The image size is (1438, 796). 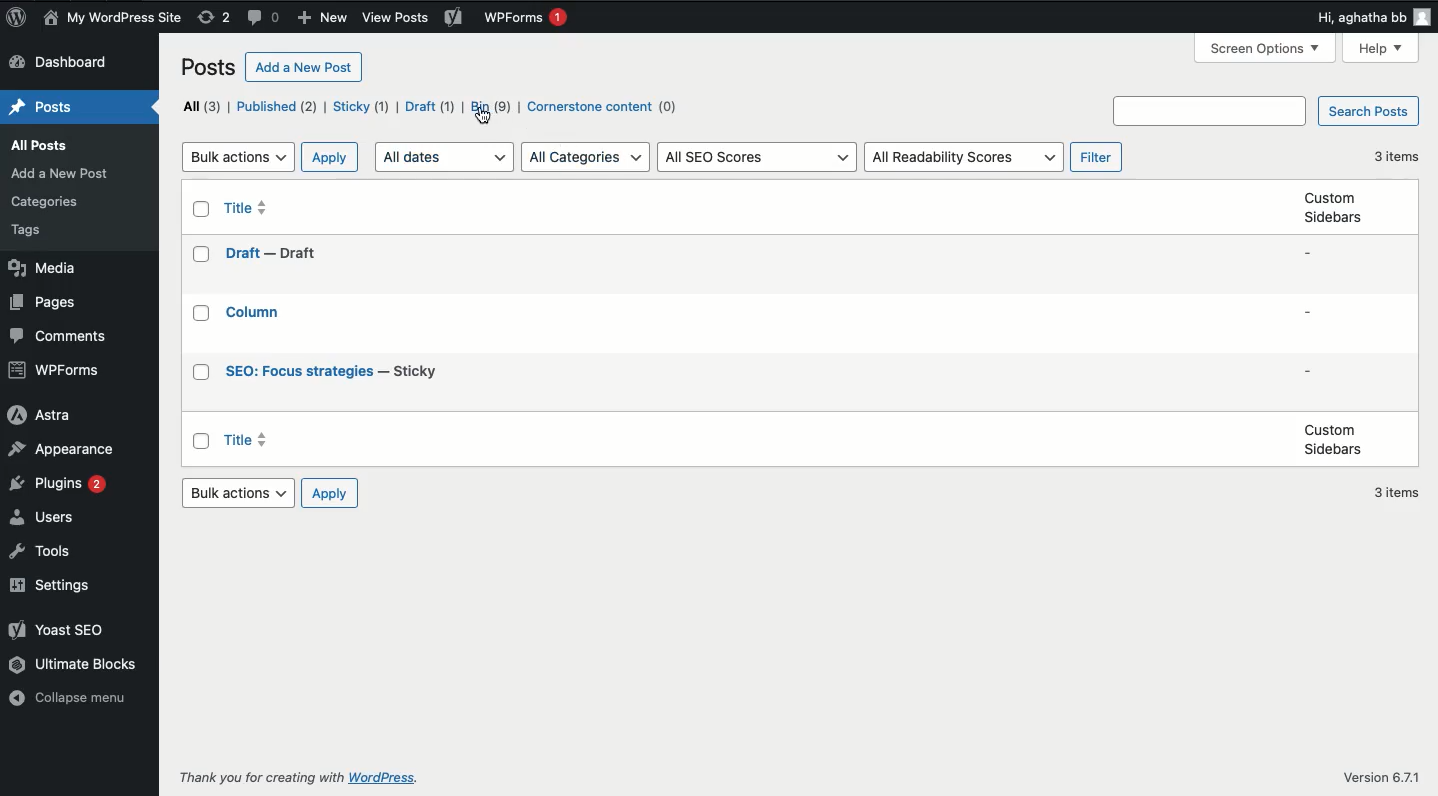 I want to click on add Post, so click(x=60, y=172).